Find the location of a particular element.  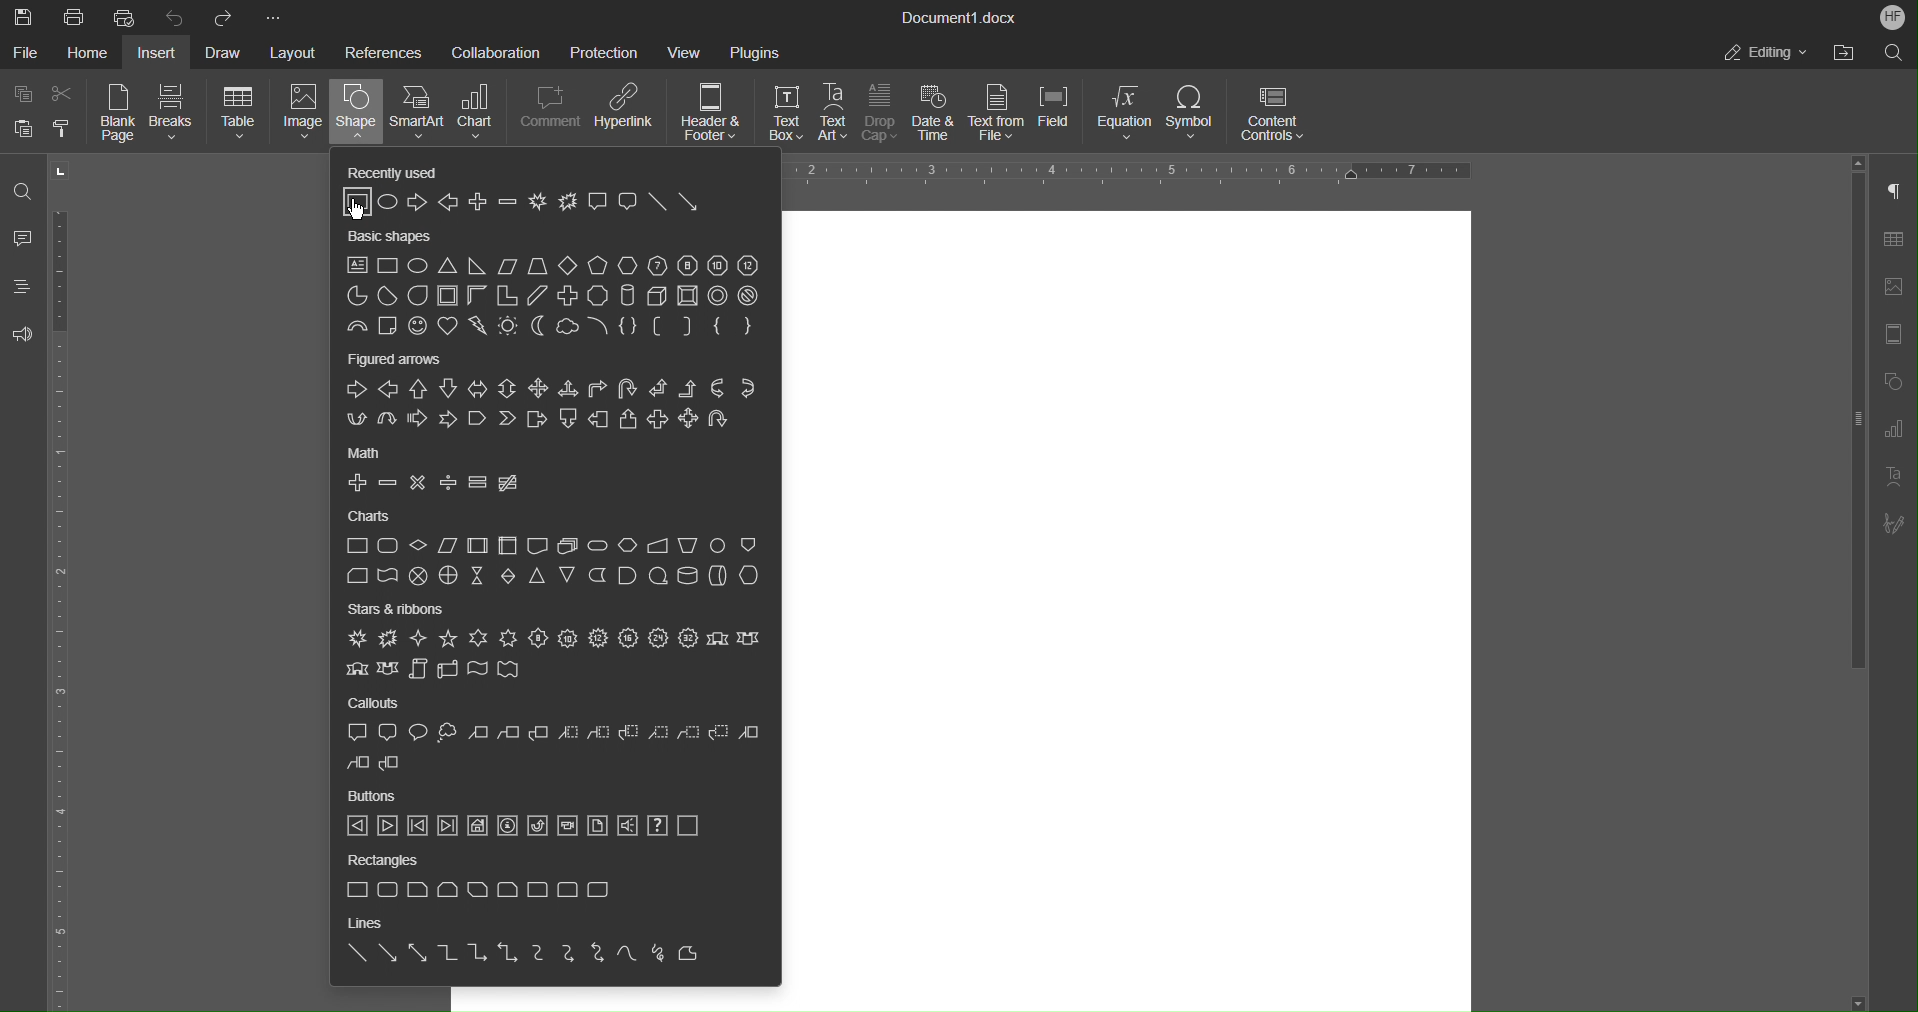

Tables is located at coordinates (1900, 239).